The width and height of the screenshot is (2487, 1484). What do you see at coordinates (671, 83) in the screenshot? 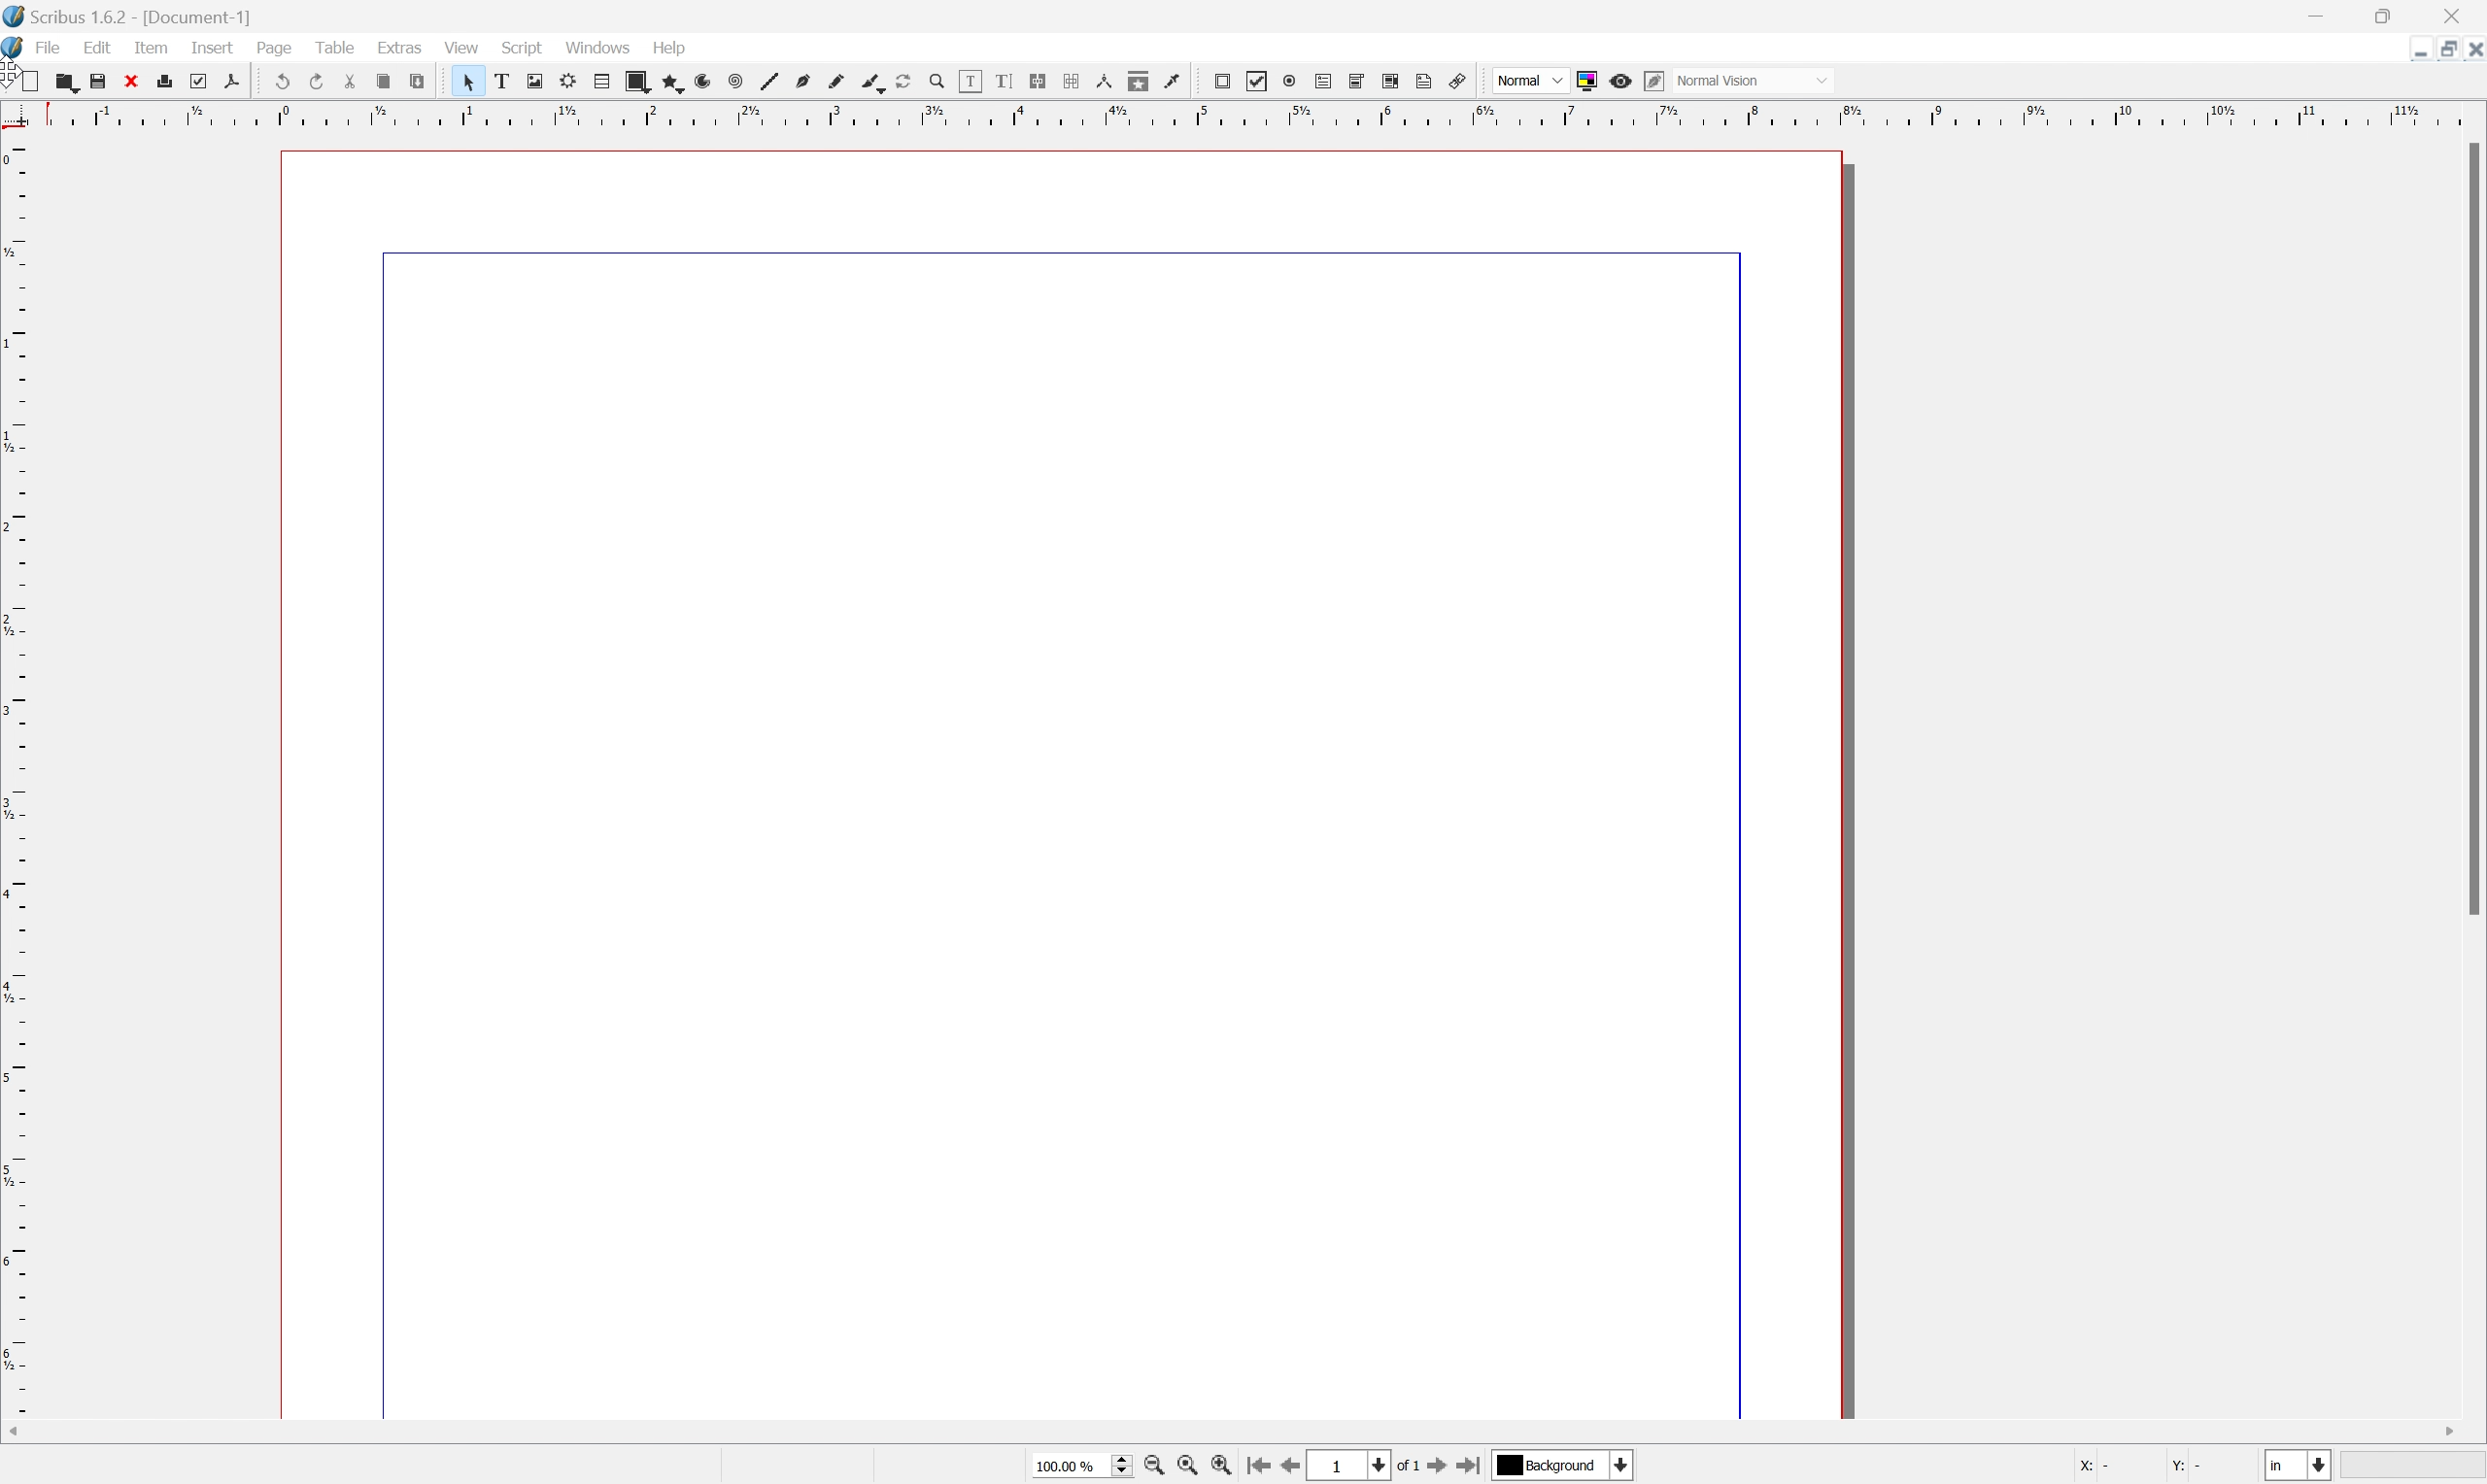
I see `polygon` at bounding box center [671, 83].